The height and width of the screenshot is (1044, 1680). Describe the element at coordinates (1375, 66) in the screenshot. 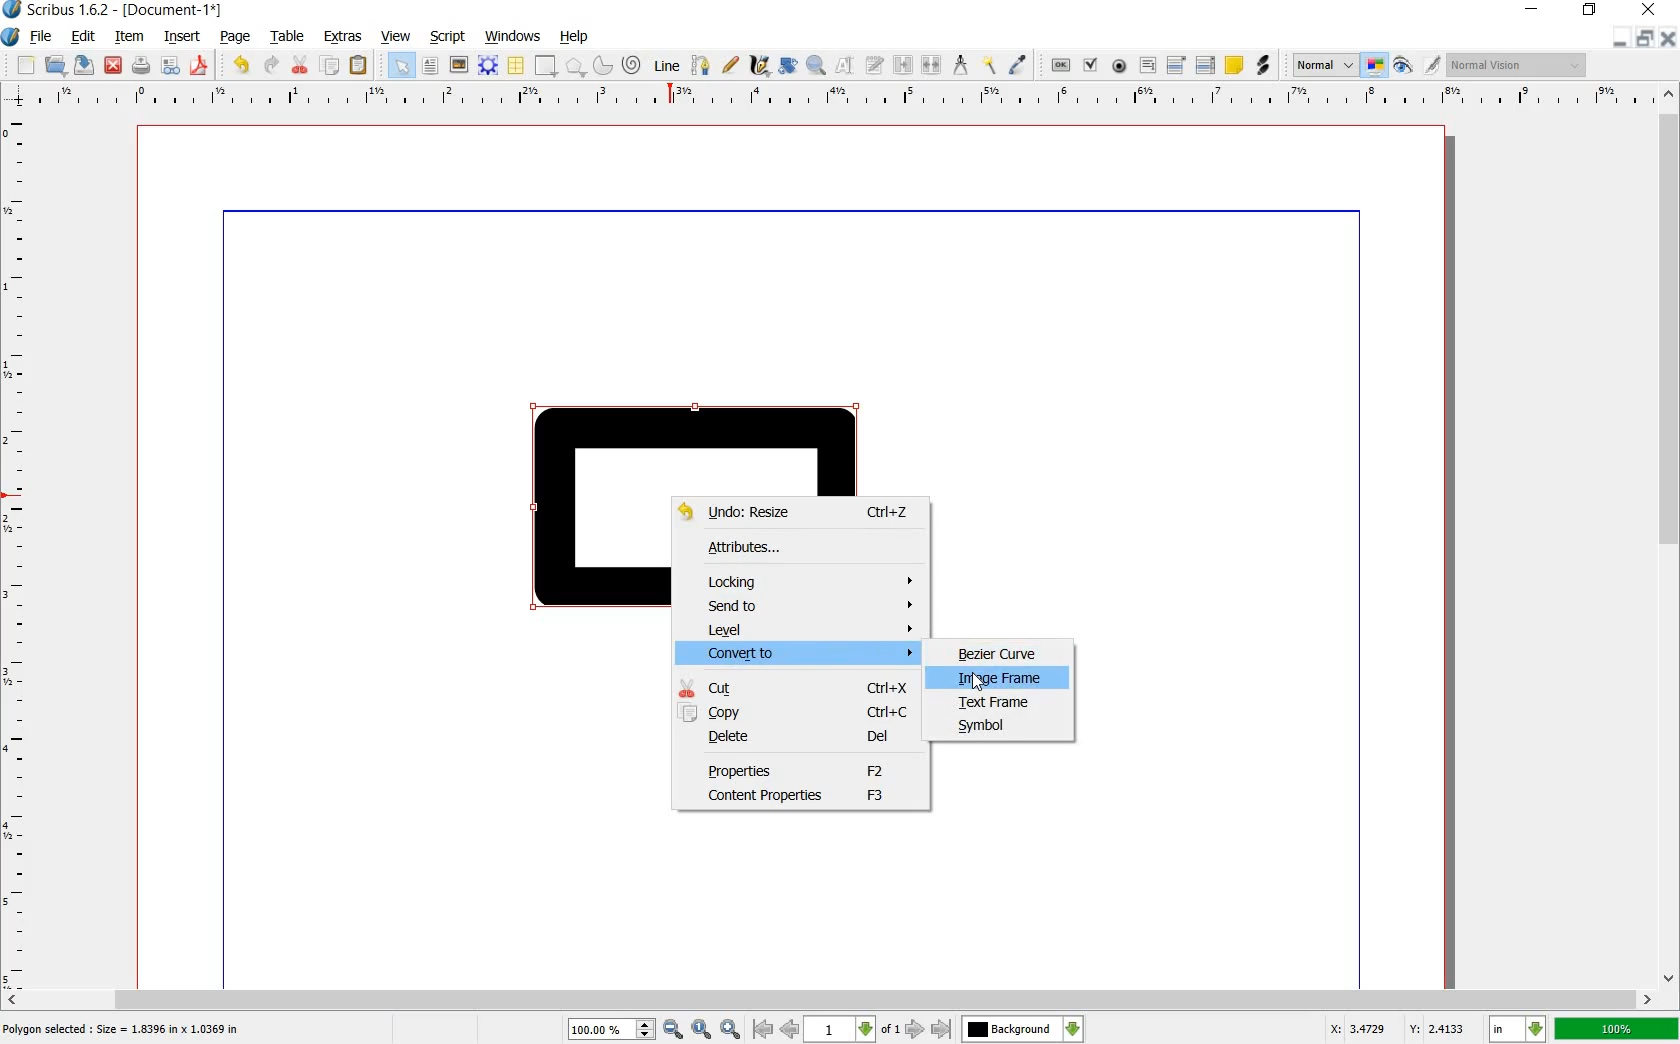

I see `toggle color management system` at that location.